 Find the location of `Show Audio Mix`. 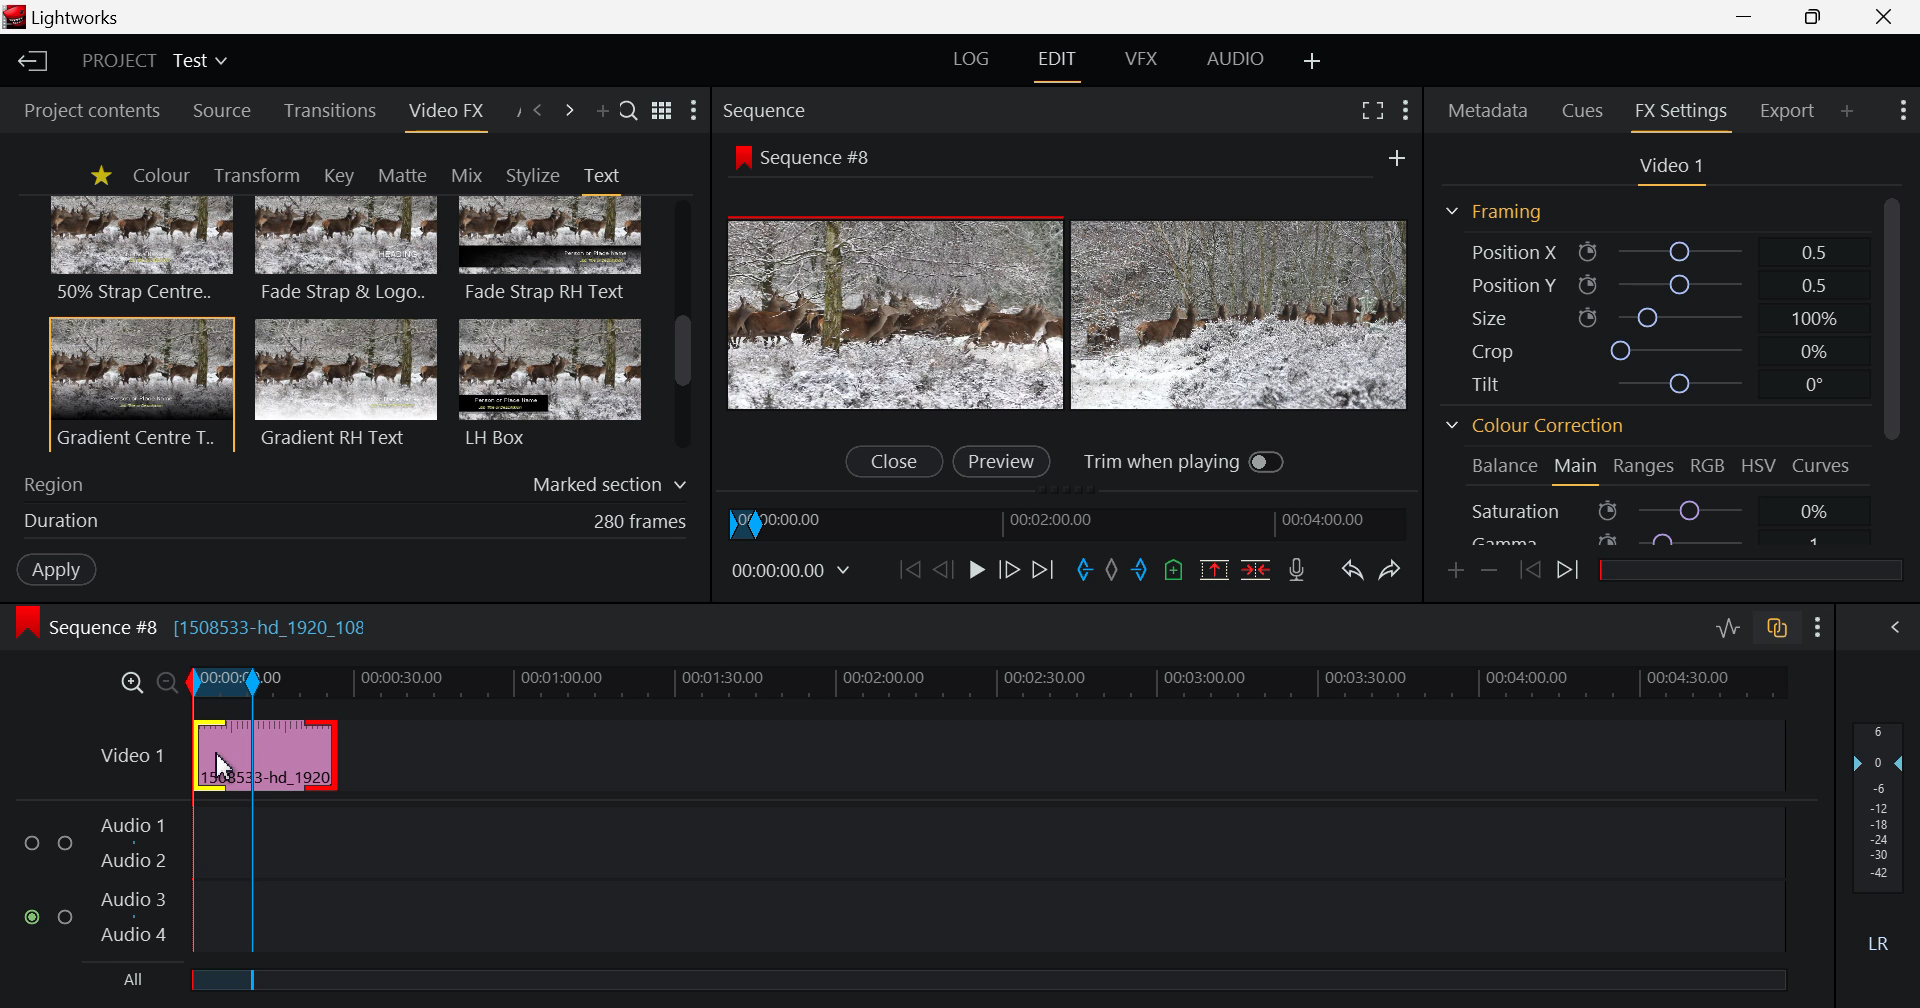

Show Audio Mix is located at coordinates (1900, 628).